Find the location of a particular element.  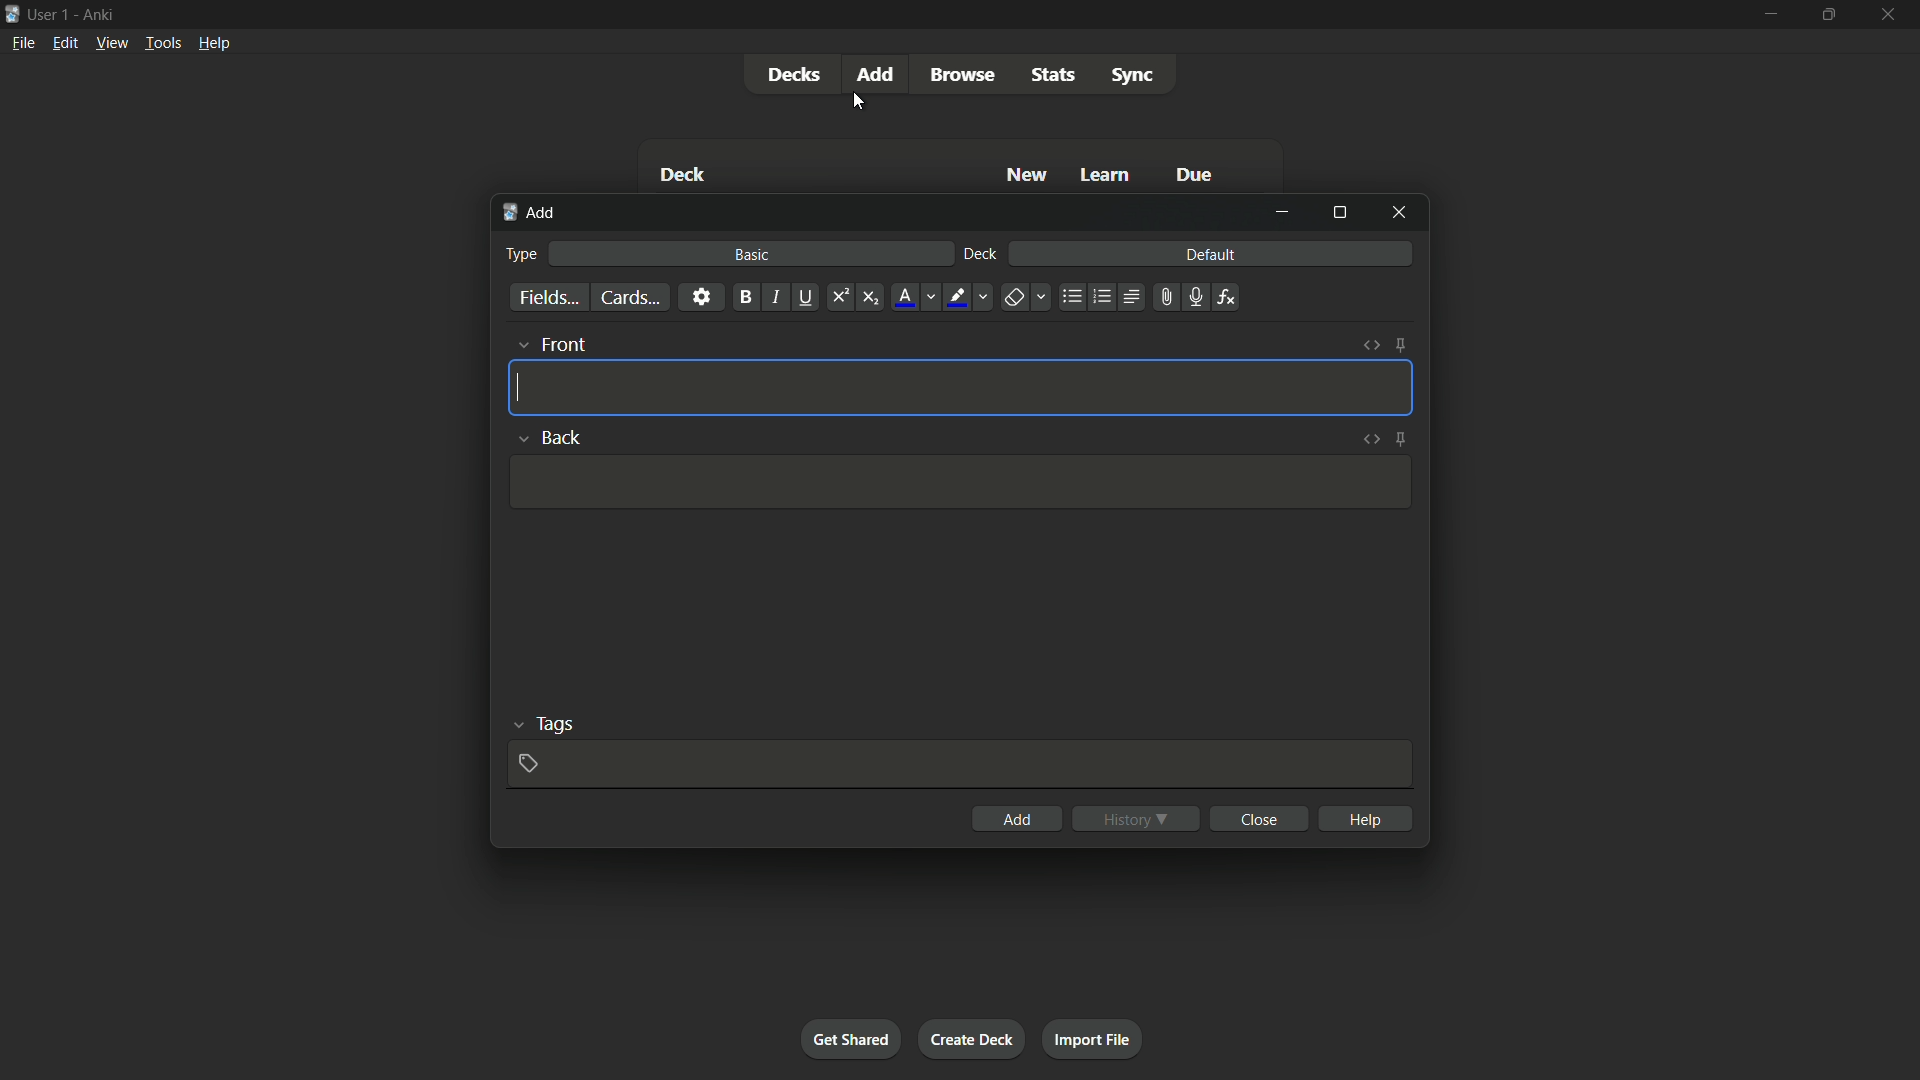

sync is located at coordinates (1133, 76).